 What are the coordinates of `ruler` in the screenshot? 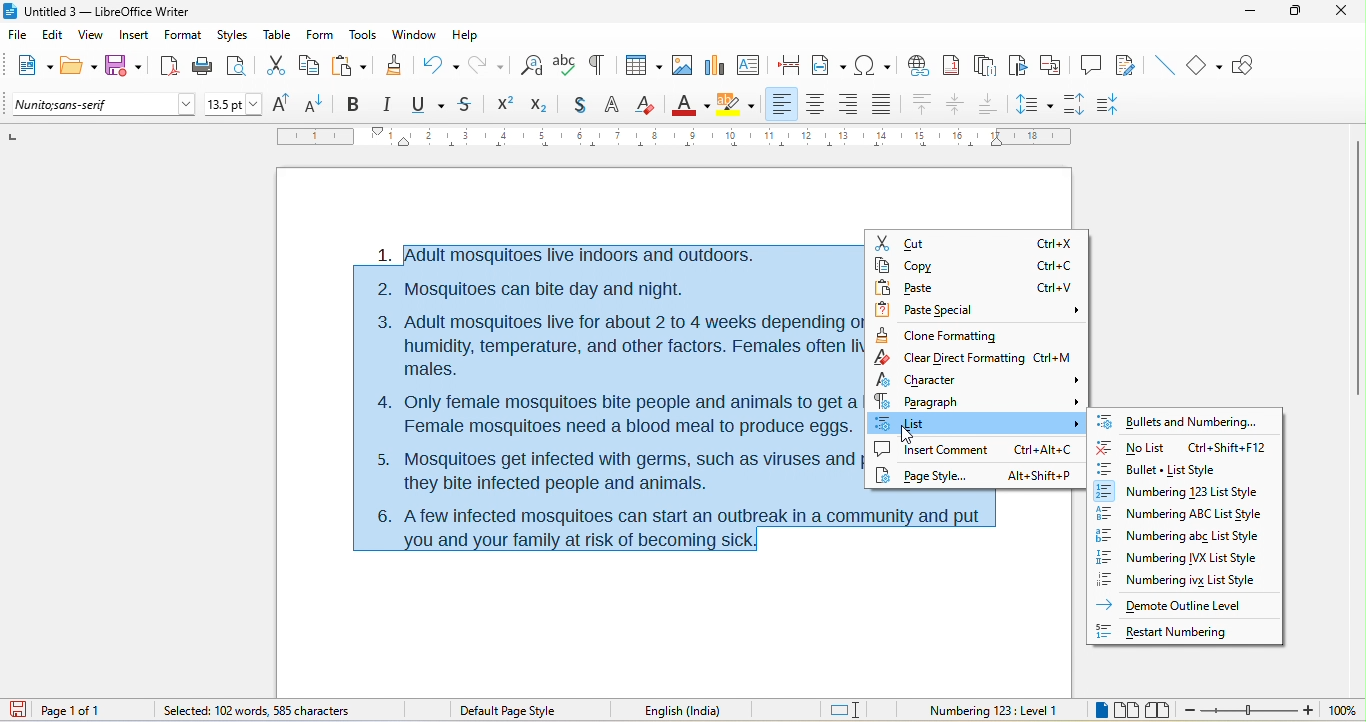 It's located at (673, 137).